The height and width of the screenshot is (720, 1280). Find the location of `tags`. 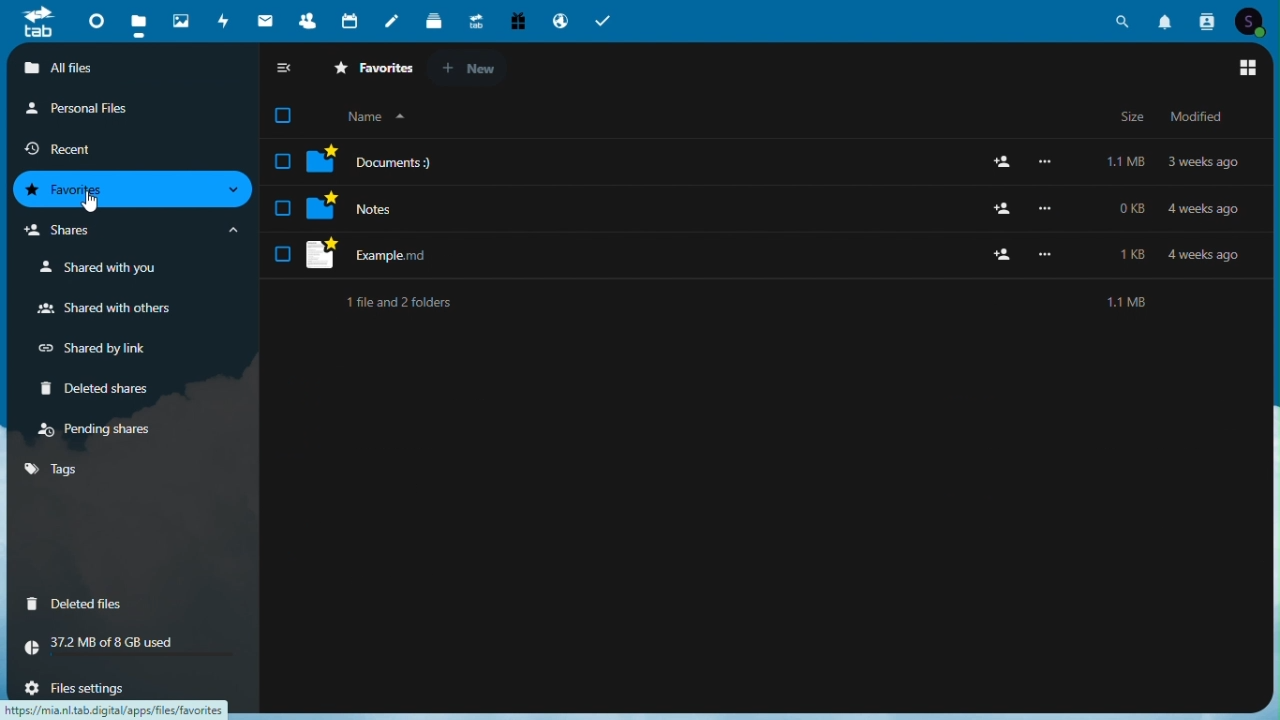

tags is located at coordinates (57, 468).